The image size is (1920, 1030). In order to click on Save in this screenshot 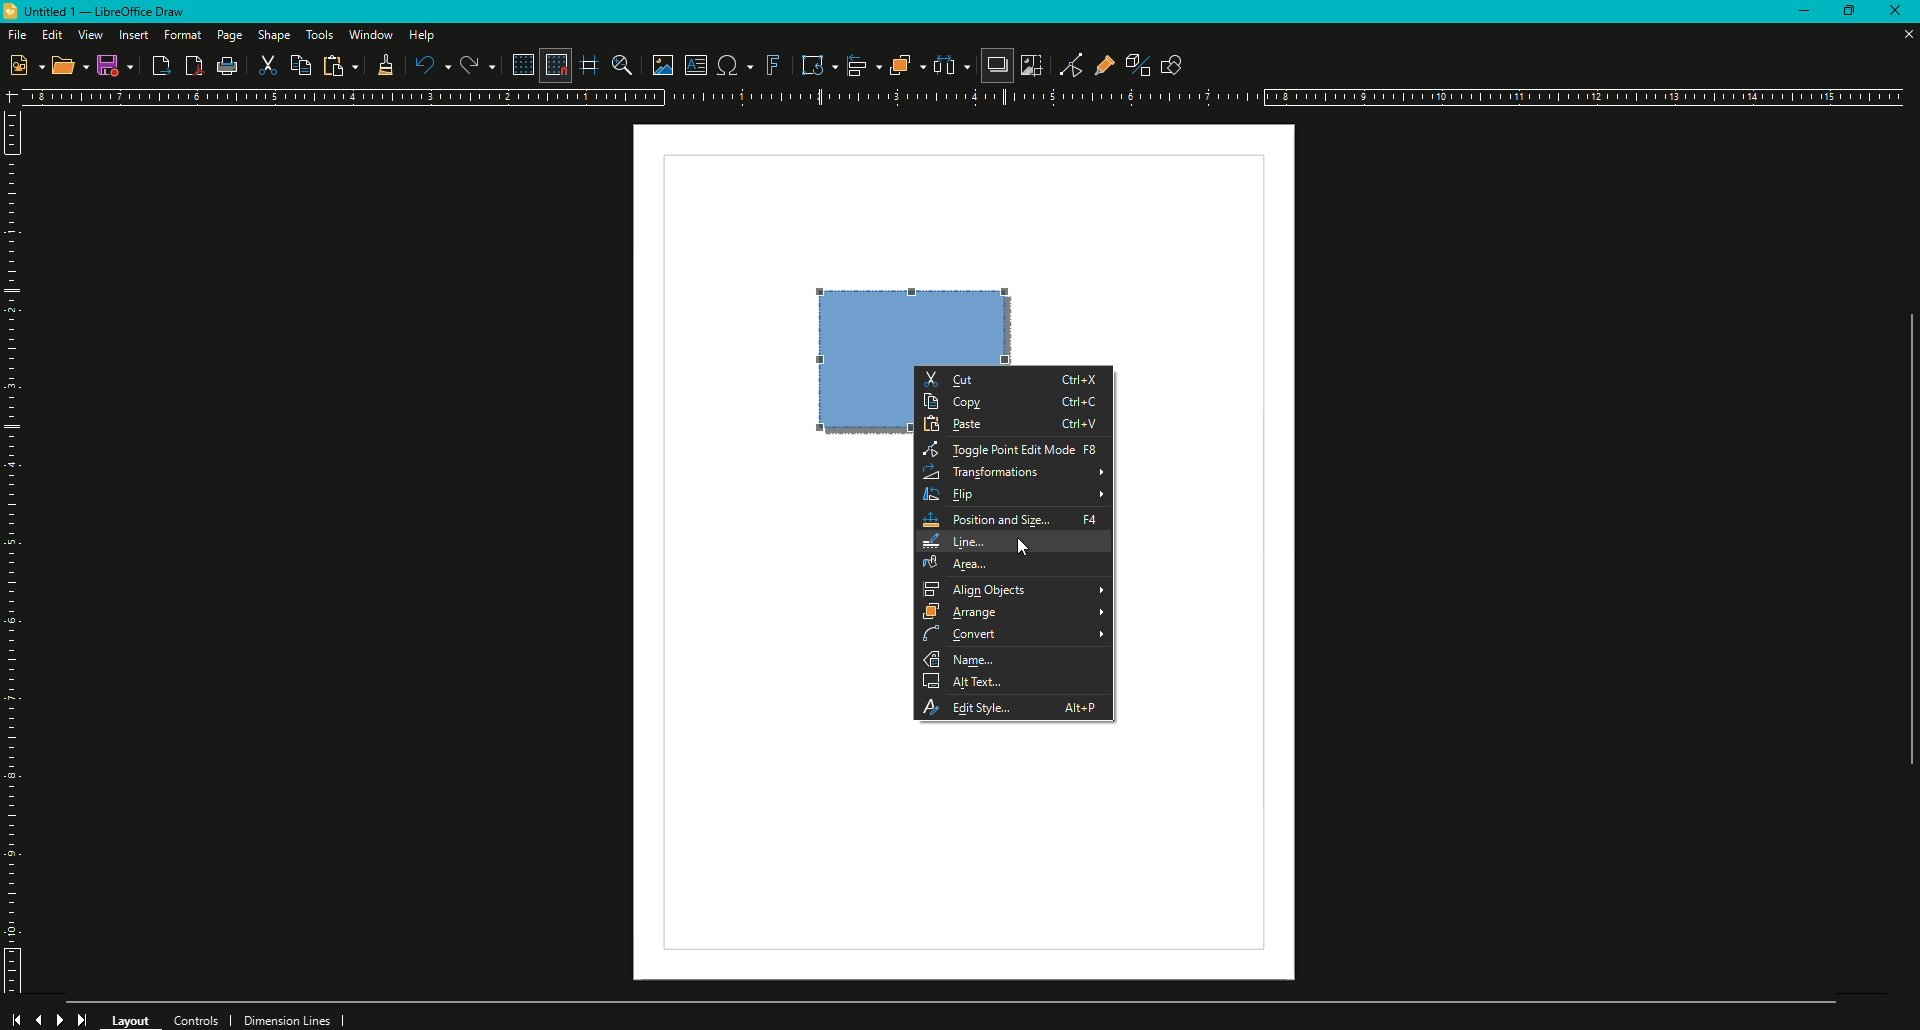, I will do `click(115, 65)`.